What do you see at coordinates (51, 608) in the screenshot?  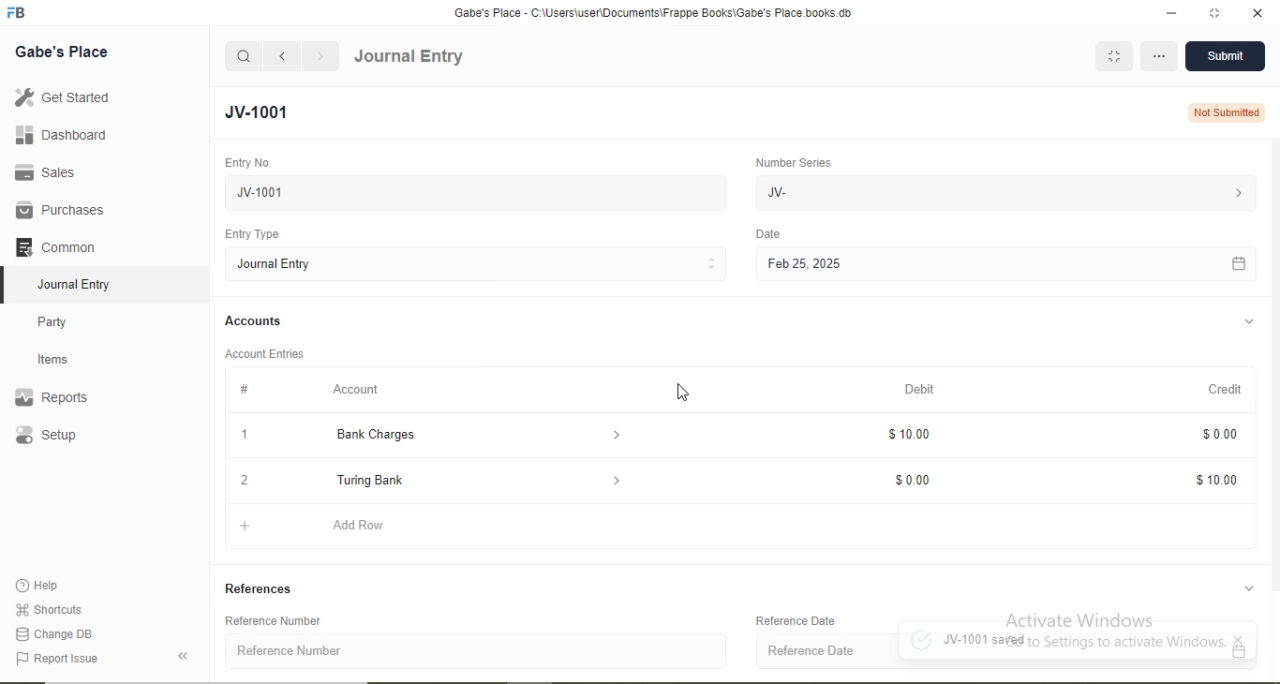 I see `‘Shortcuts` at bounding box center [51, 608].